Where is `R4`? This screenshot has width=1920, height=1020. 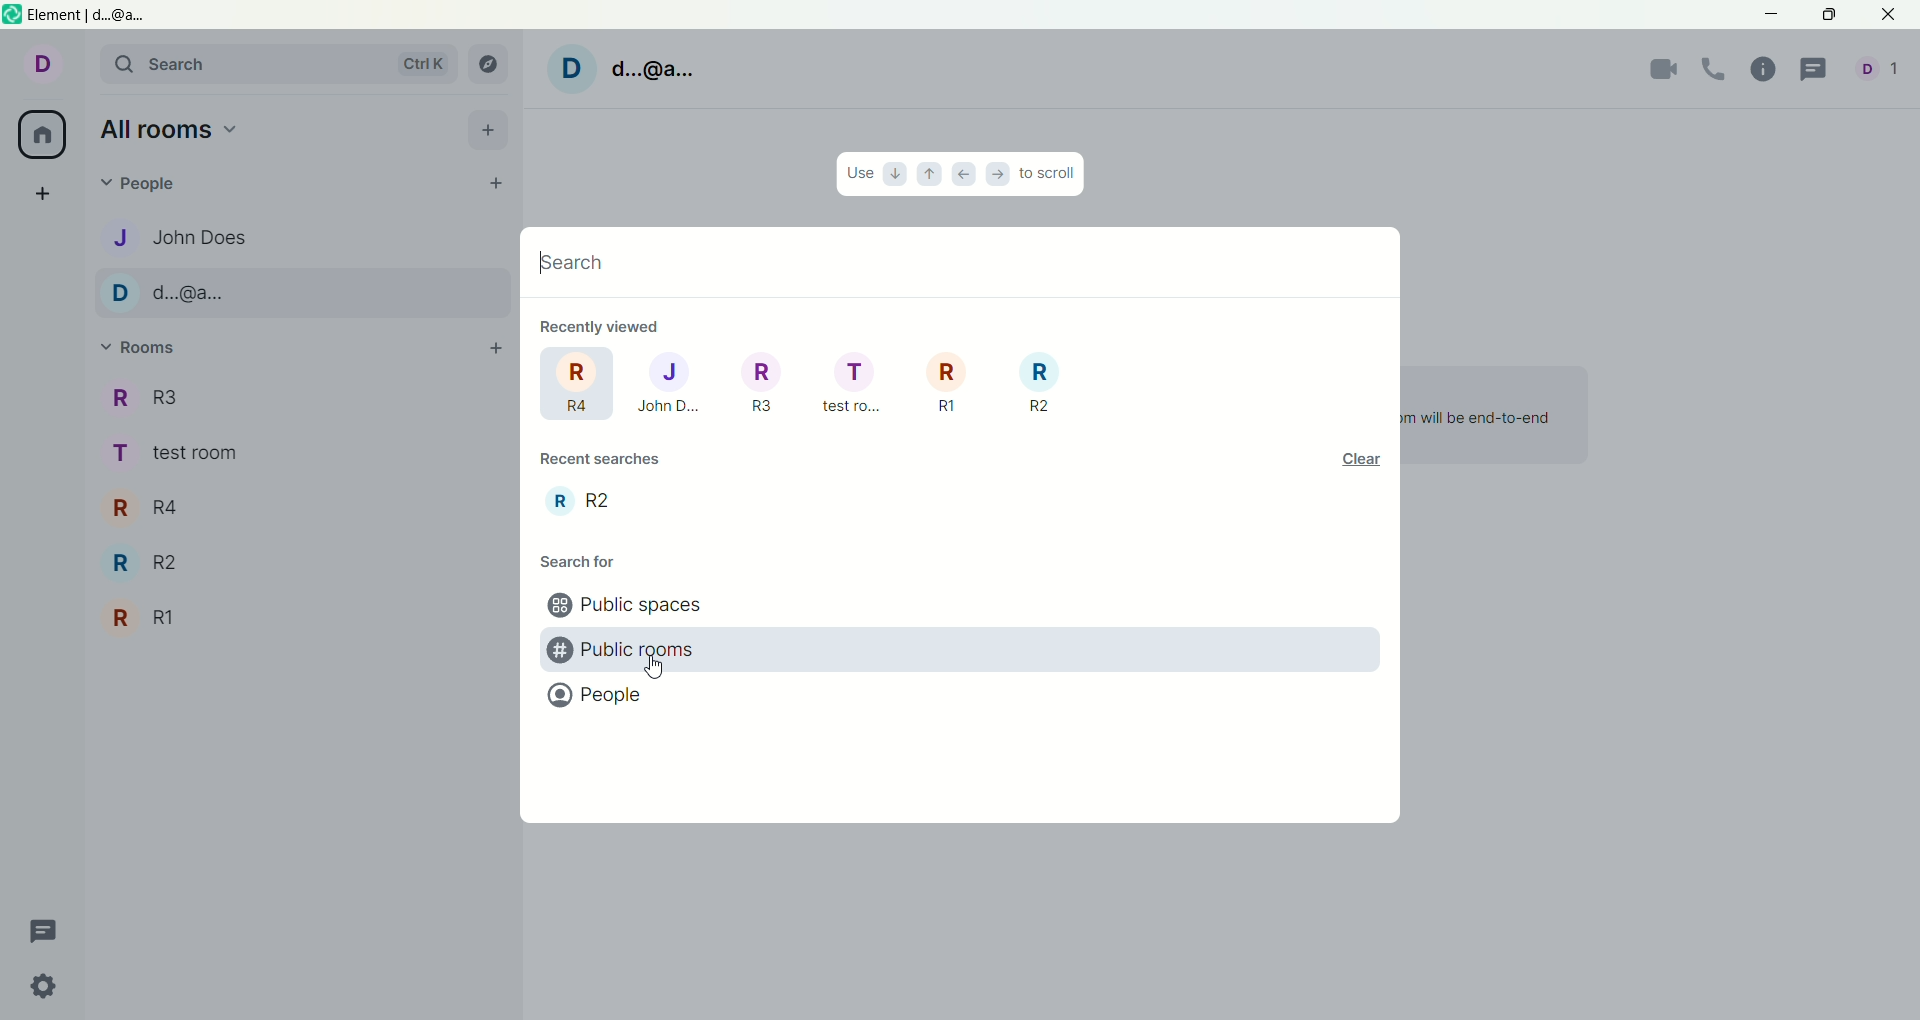
R4 is located at coordinates (303, 506).